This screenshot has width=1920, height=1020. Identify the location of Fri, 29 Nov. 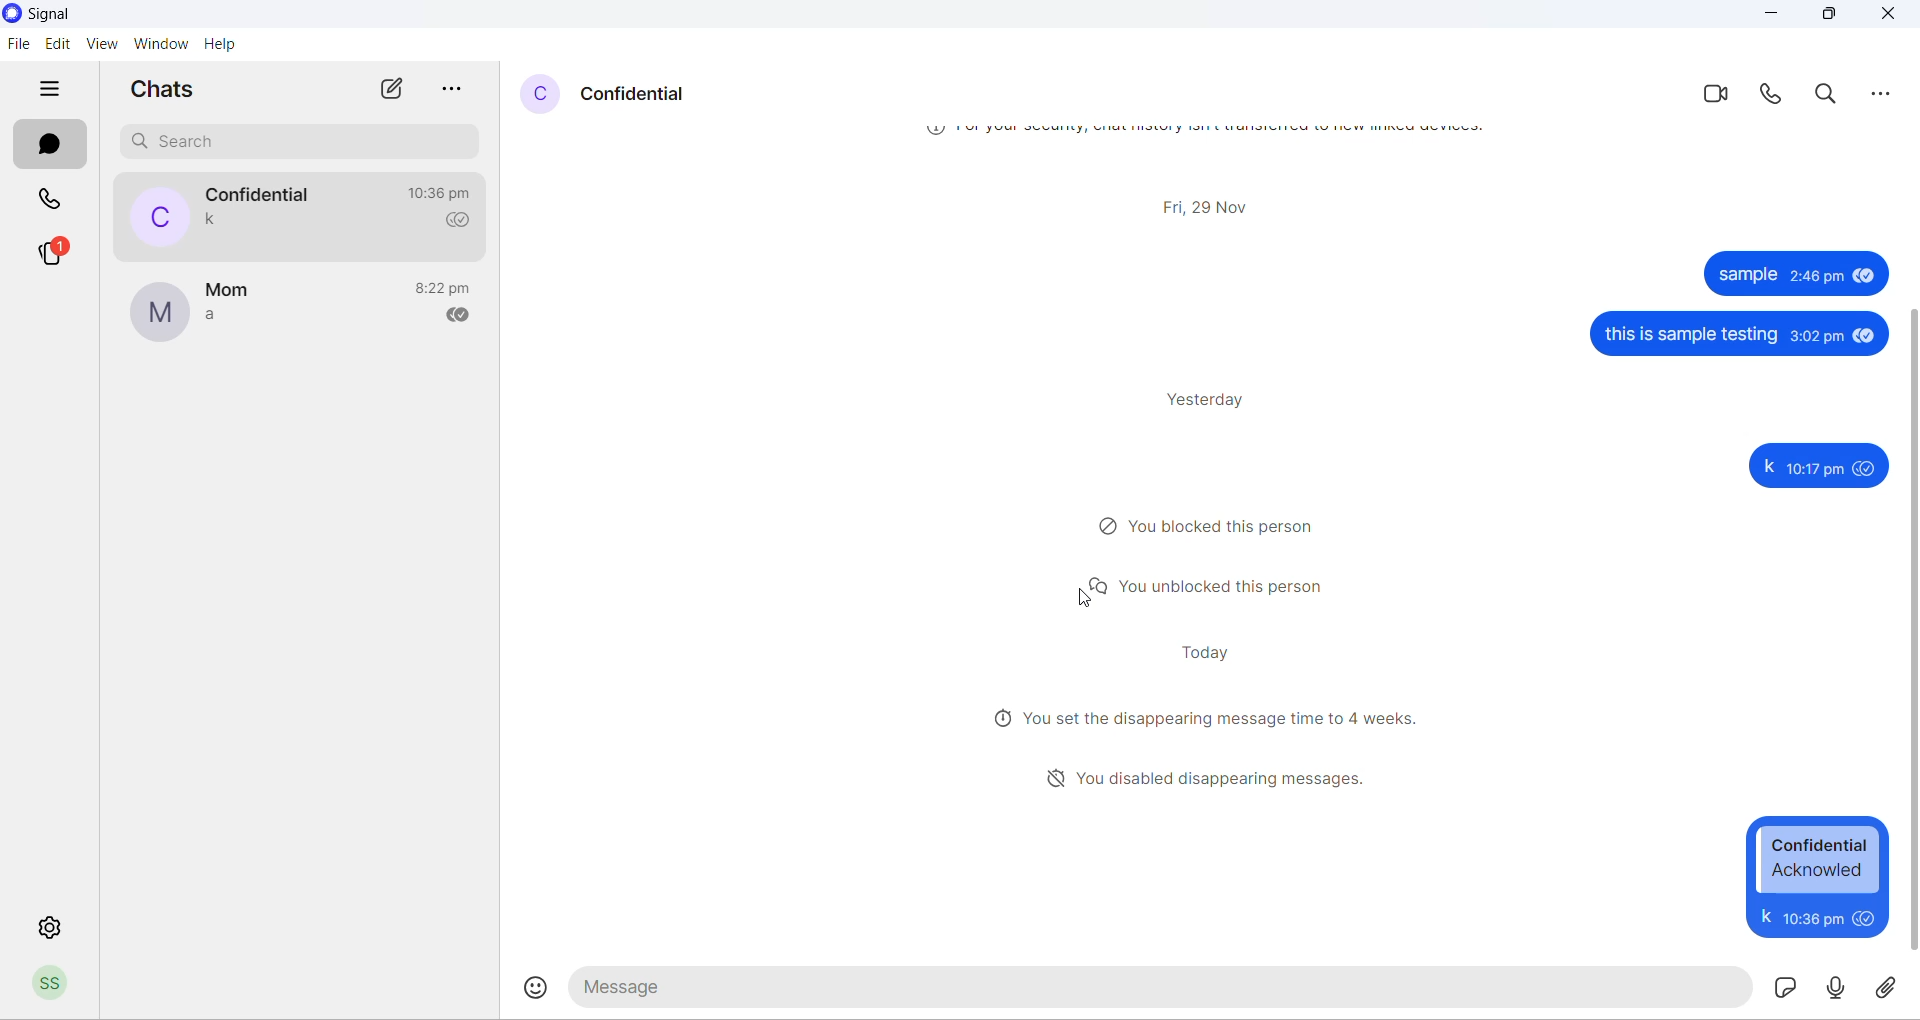
(1229, 203).